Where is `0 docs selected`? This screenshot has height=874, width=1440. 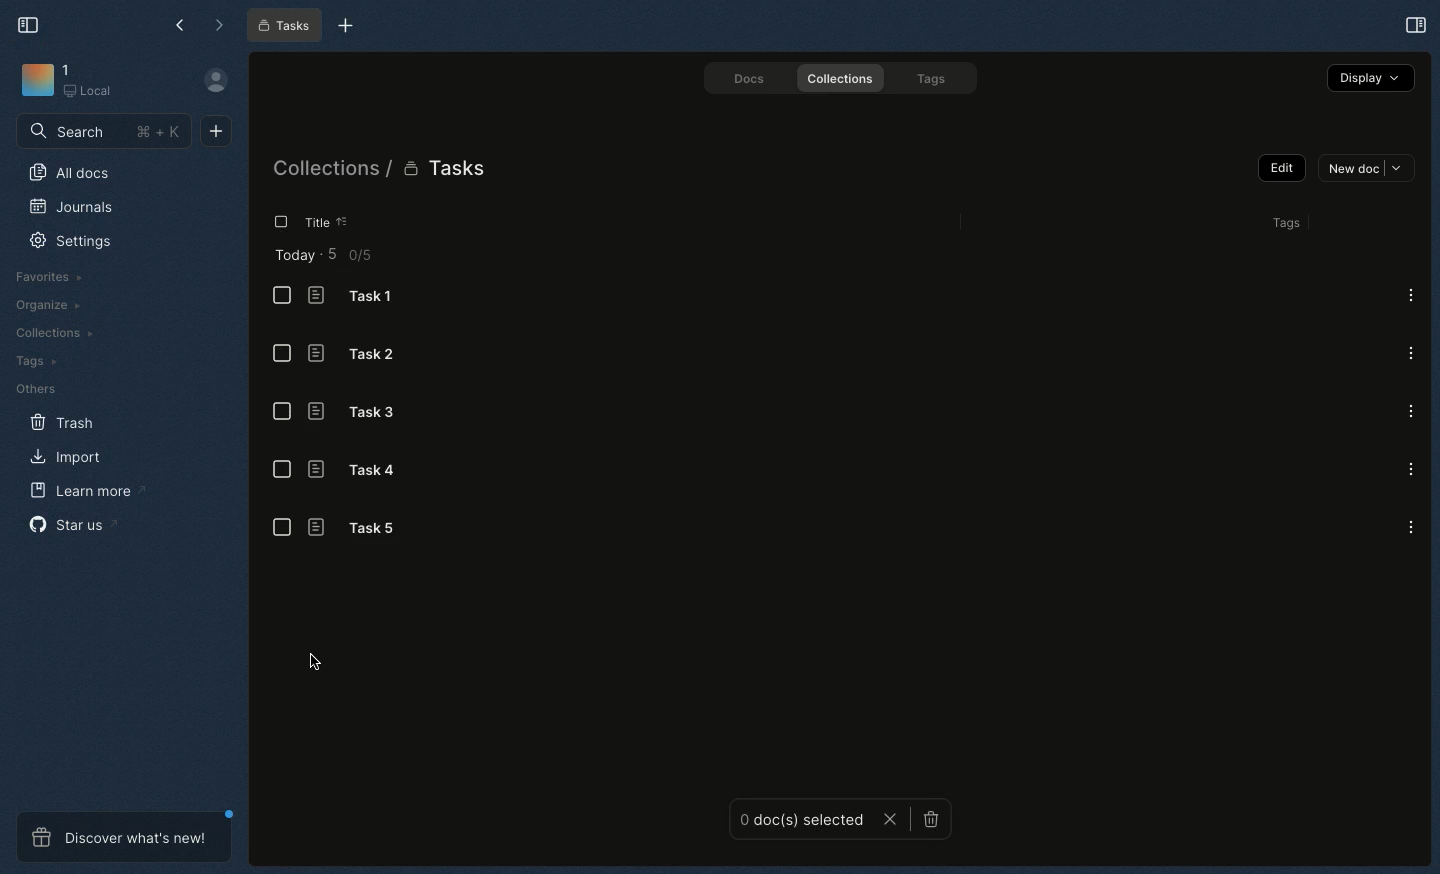 0 docs selected is located at coordinates (801, 822).